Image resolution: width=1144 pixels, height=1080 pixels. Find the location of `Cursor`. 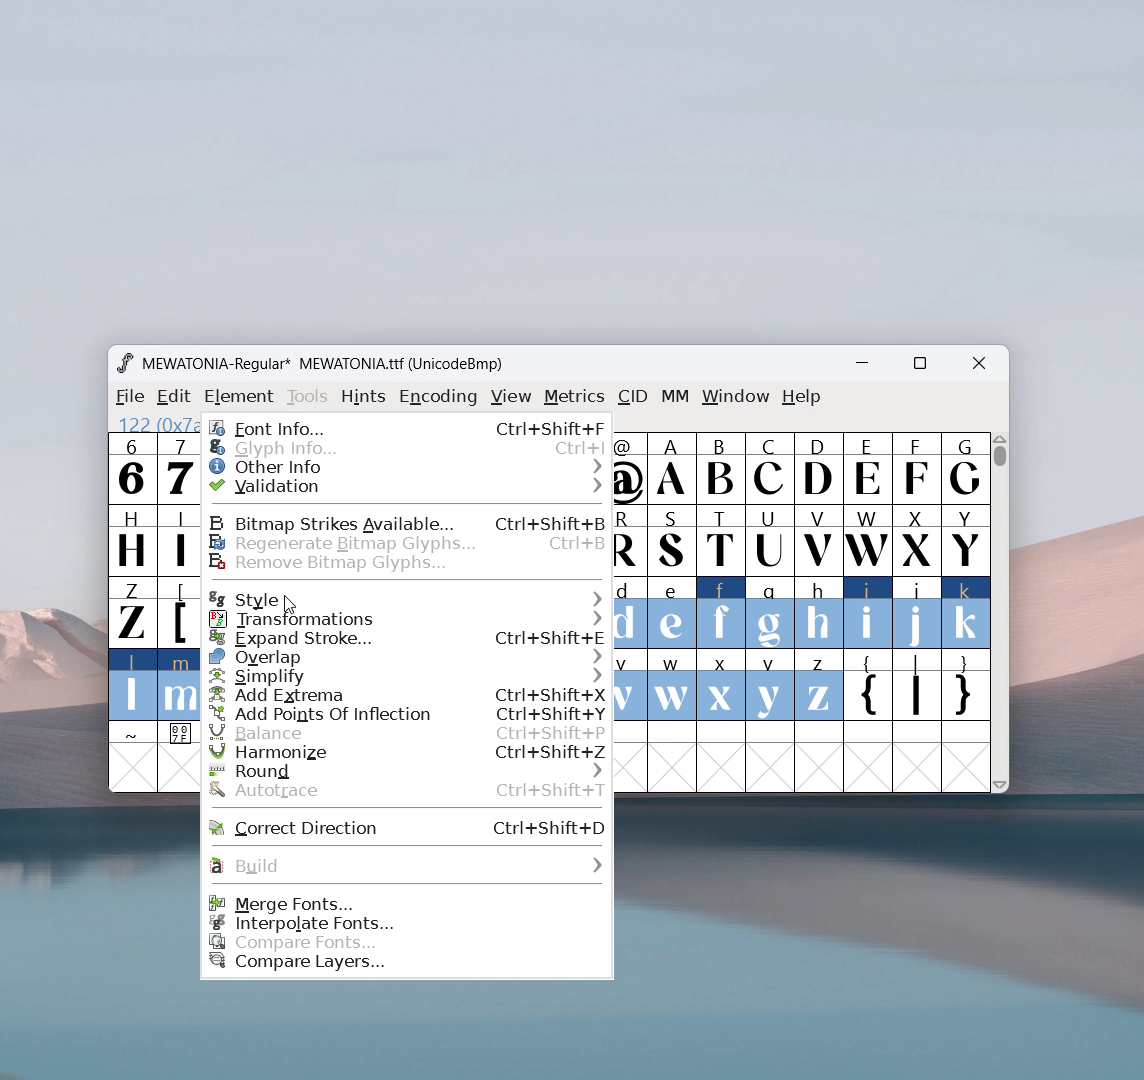

Cursor is located at coordinates (289, 605).